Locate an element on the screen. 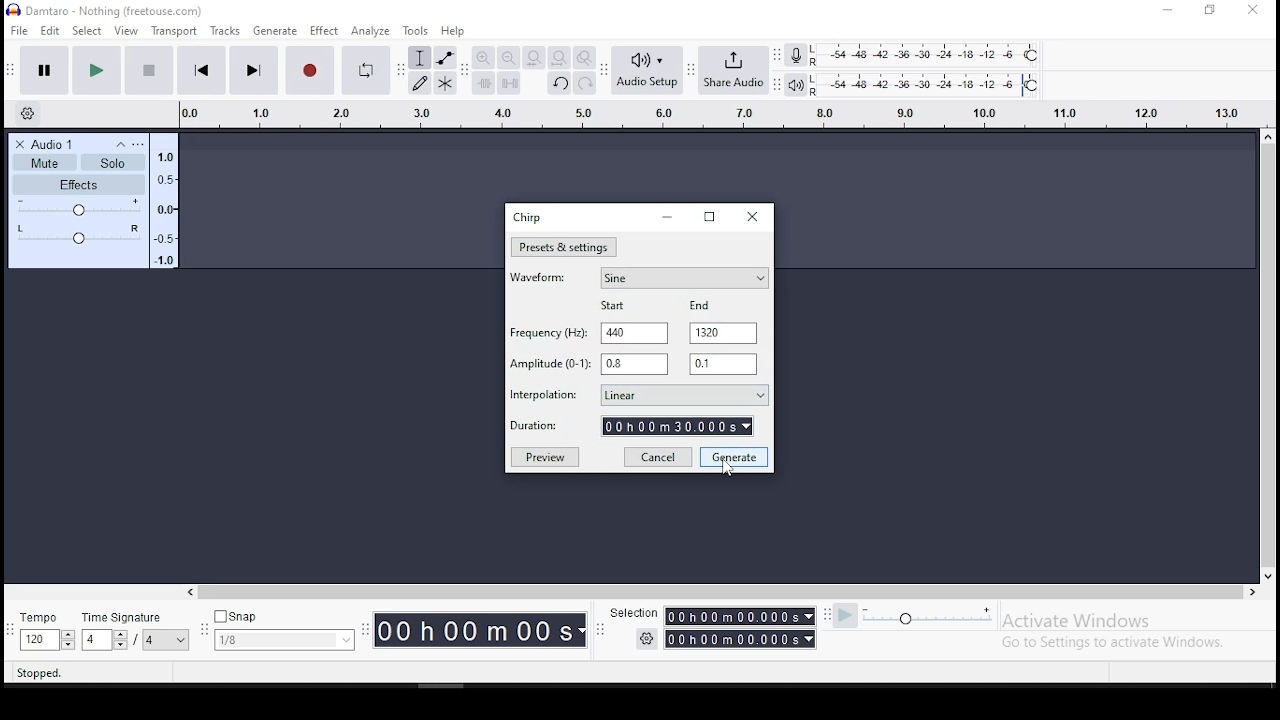 Image resolution: width=1280 pixels, height=720 pixels. enable looping is located at coordinates (365, 70).